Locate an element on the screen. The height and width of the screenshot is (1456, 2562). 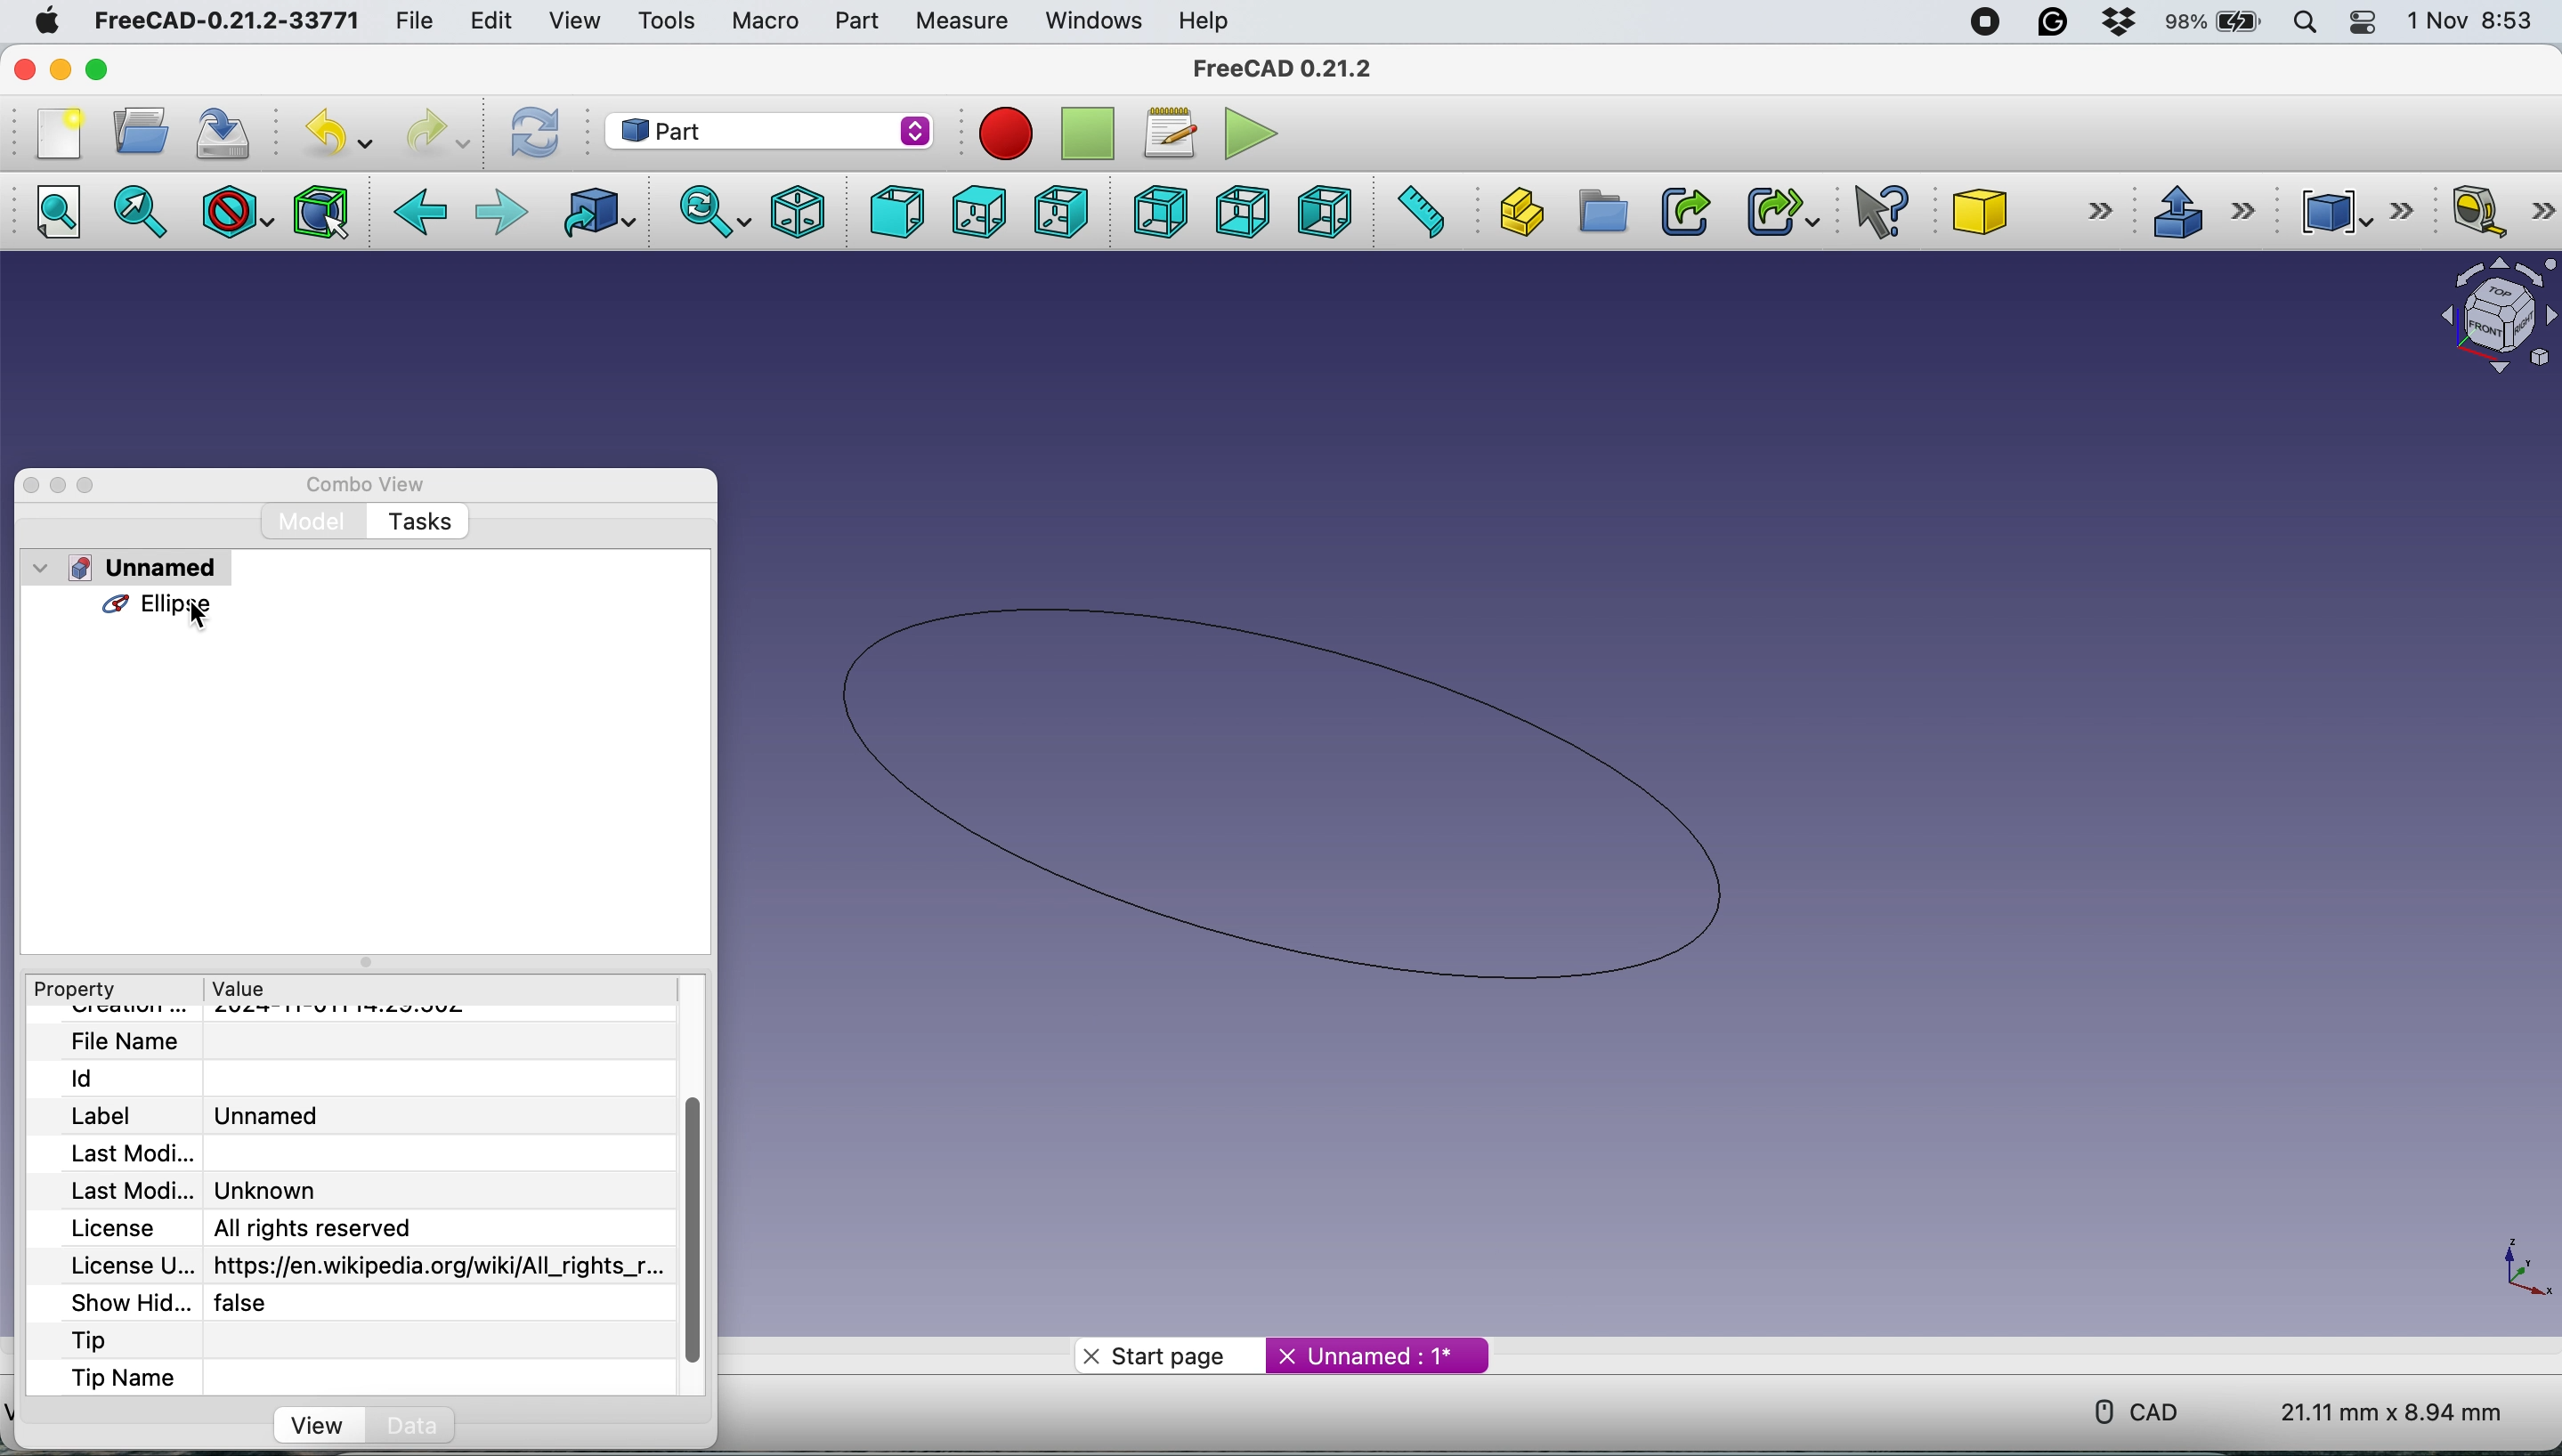
measure is located at coordinates (961, 23).